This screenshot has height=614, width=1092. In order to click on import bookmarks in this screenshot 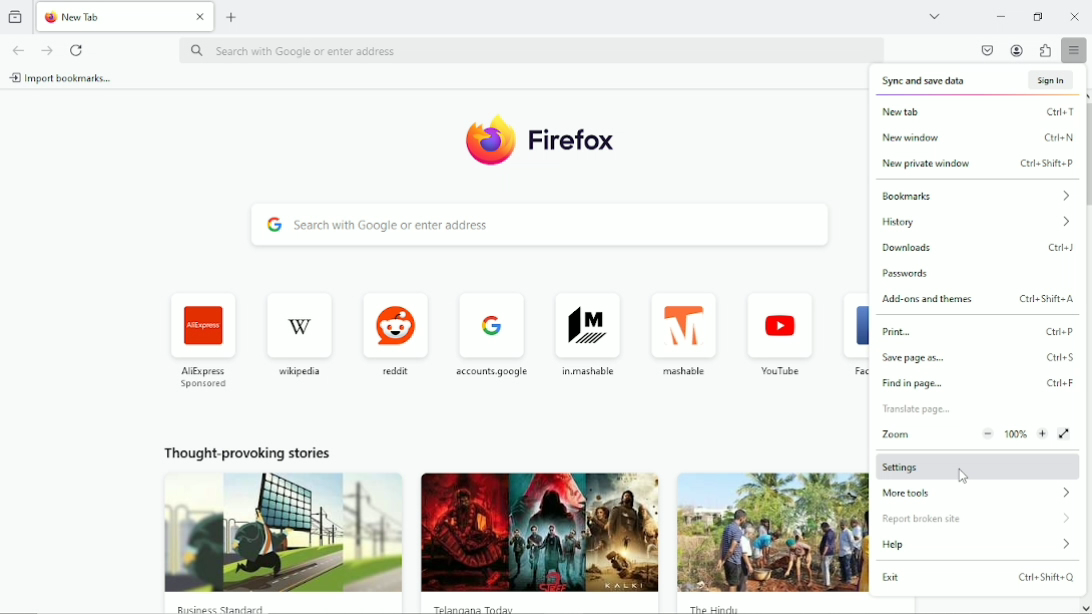, I will do `click(62, 78)`.